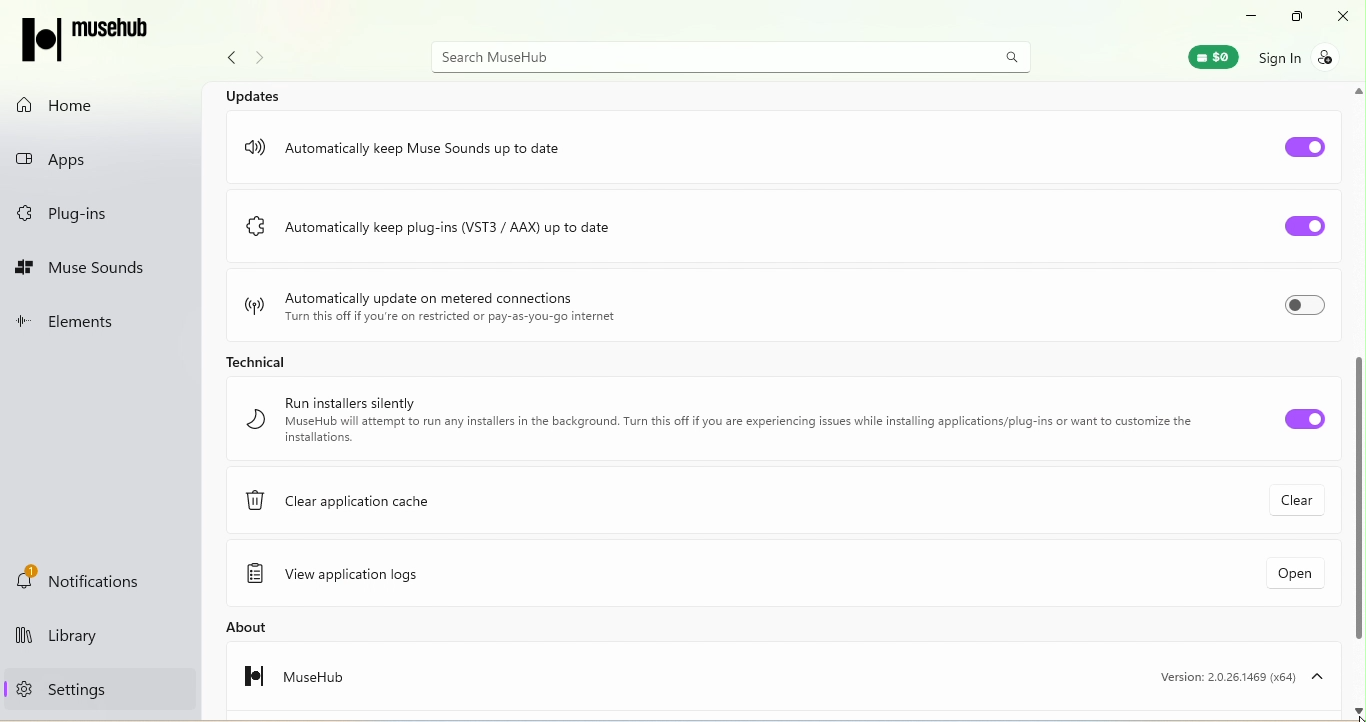 Image resolution: width=1366 pixels, height=722 pixels. I want to click on Sign In, so click(1308, 56).